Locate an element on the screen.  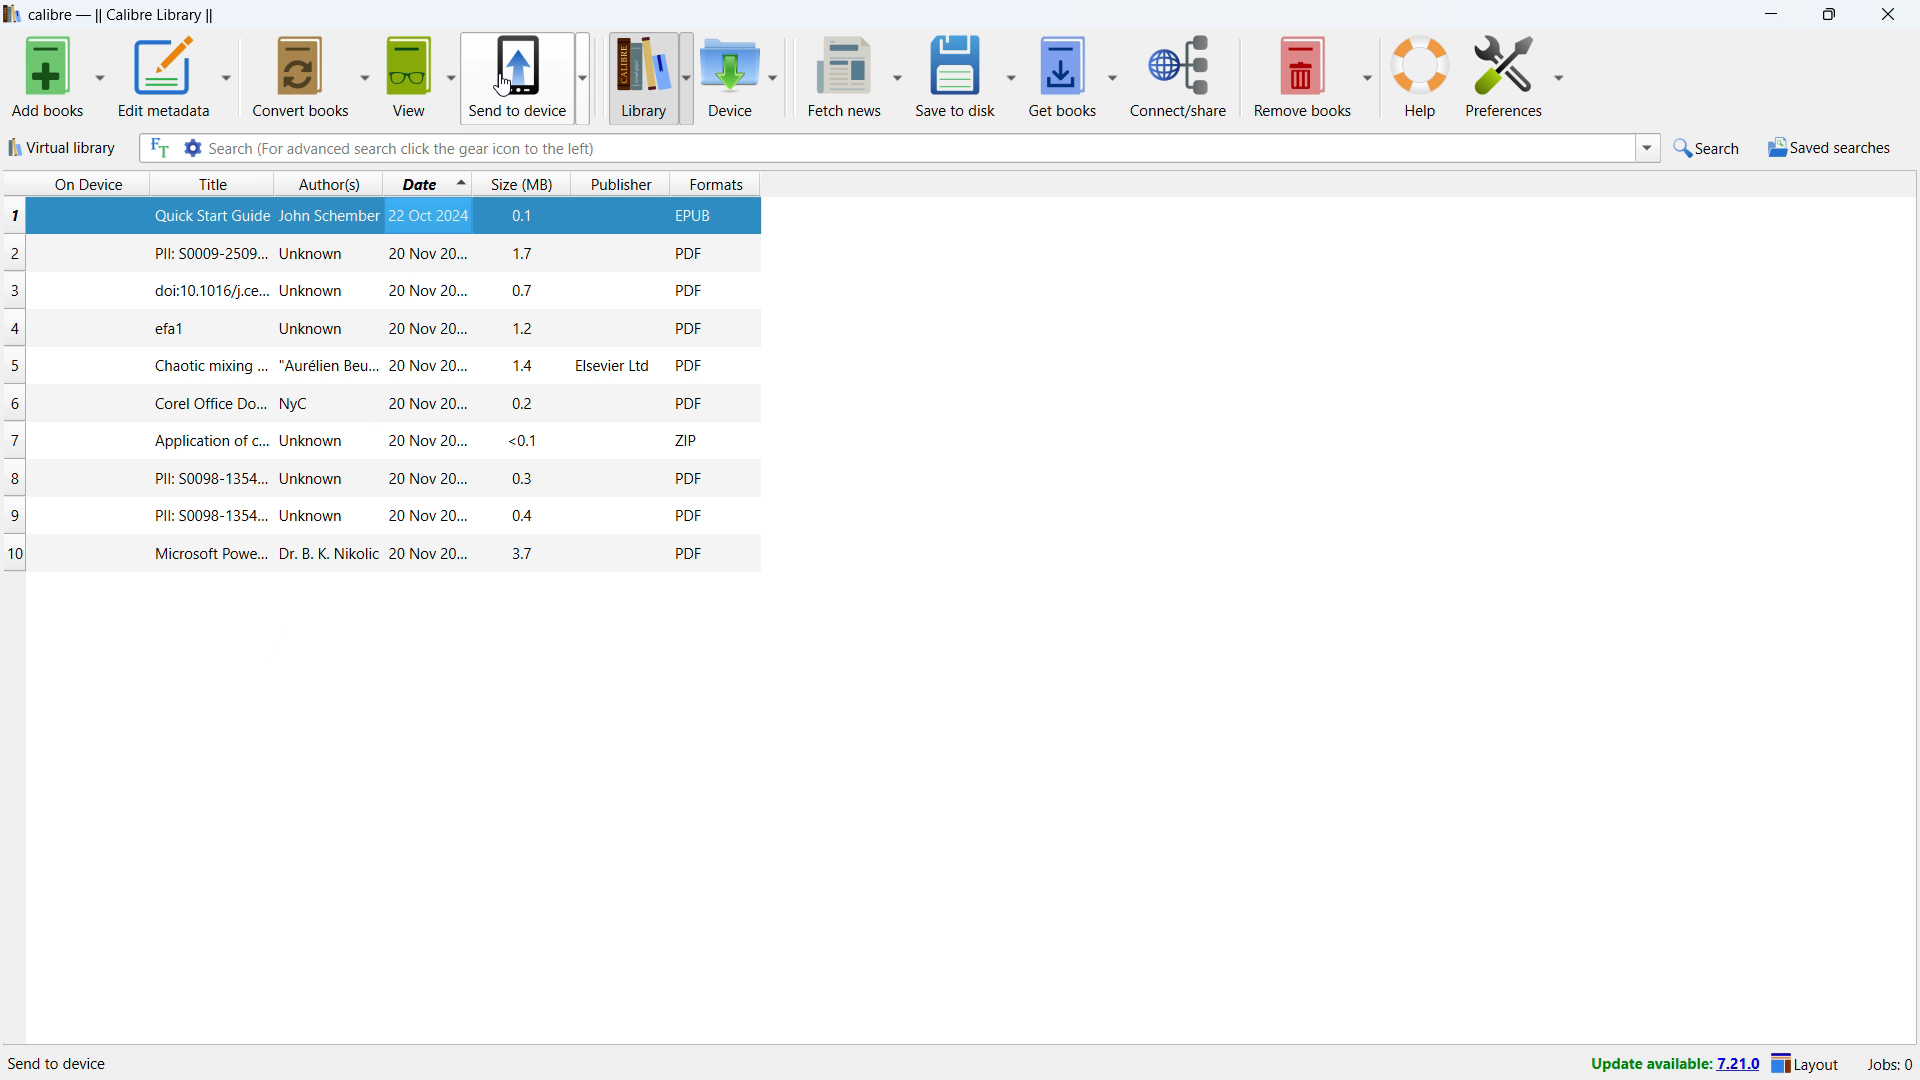
fetch news options is located at coordinates (899, 74).